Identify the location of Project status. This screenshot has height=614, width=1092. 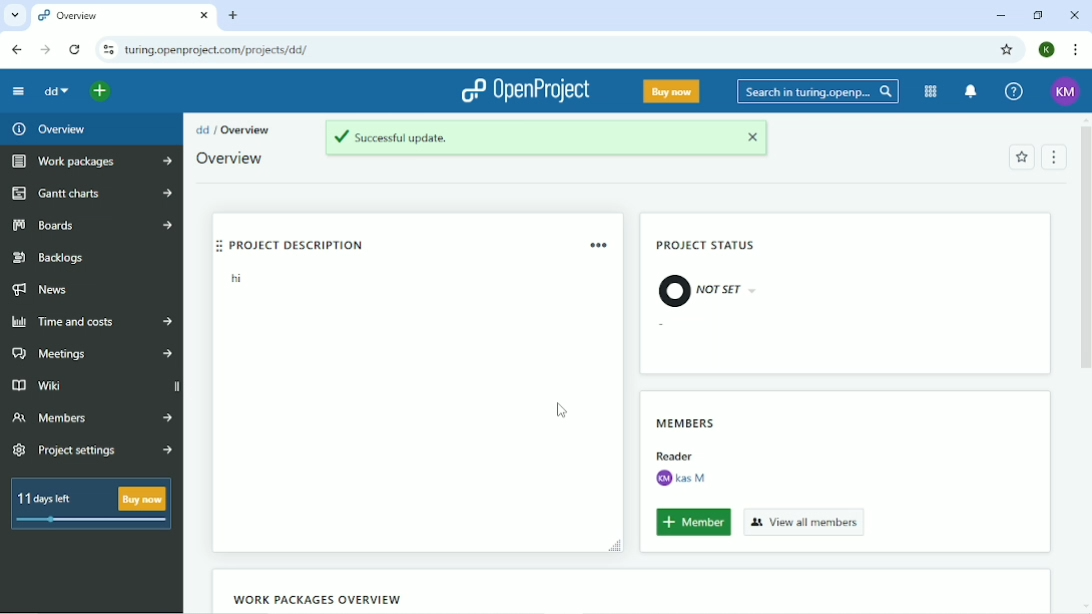
(708, 247).